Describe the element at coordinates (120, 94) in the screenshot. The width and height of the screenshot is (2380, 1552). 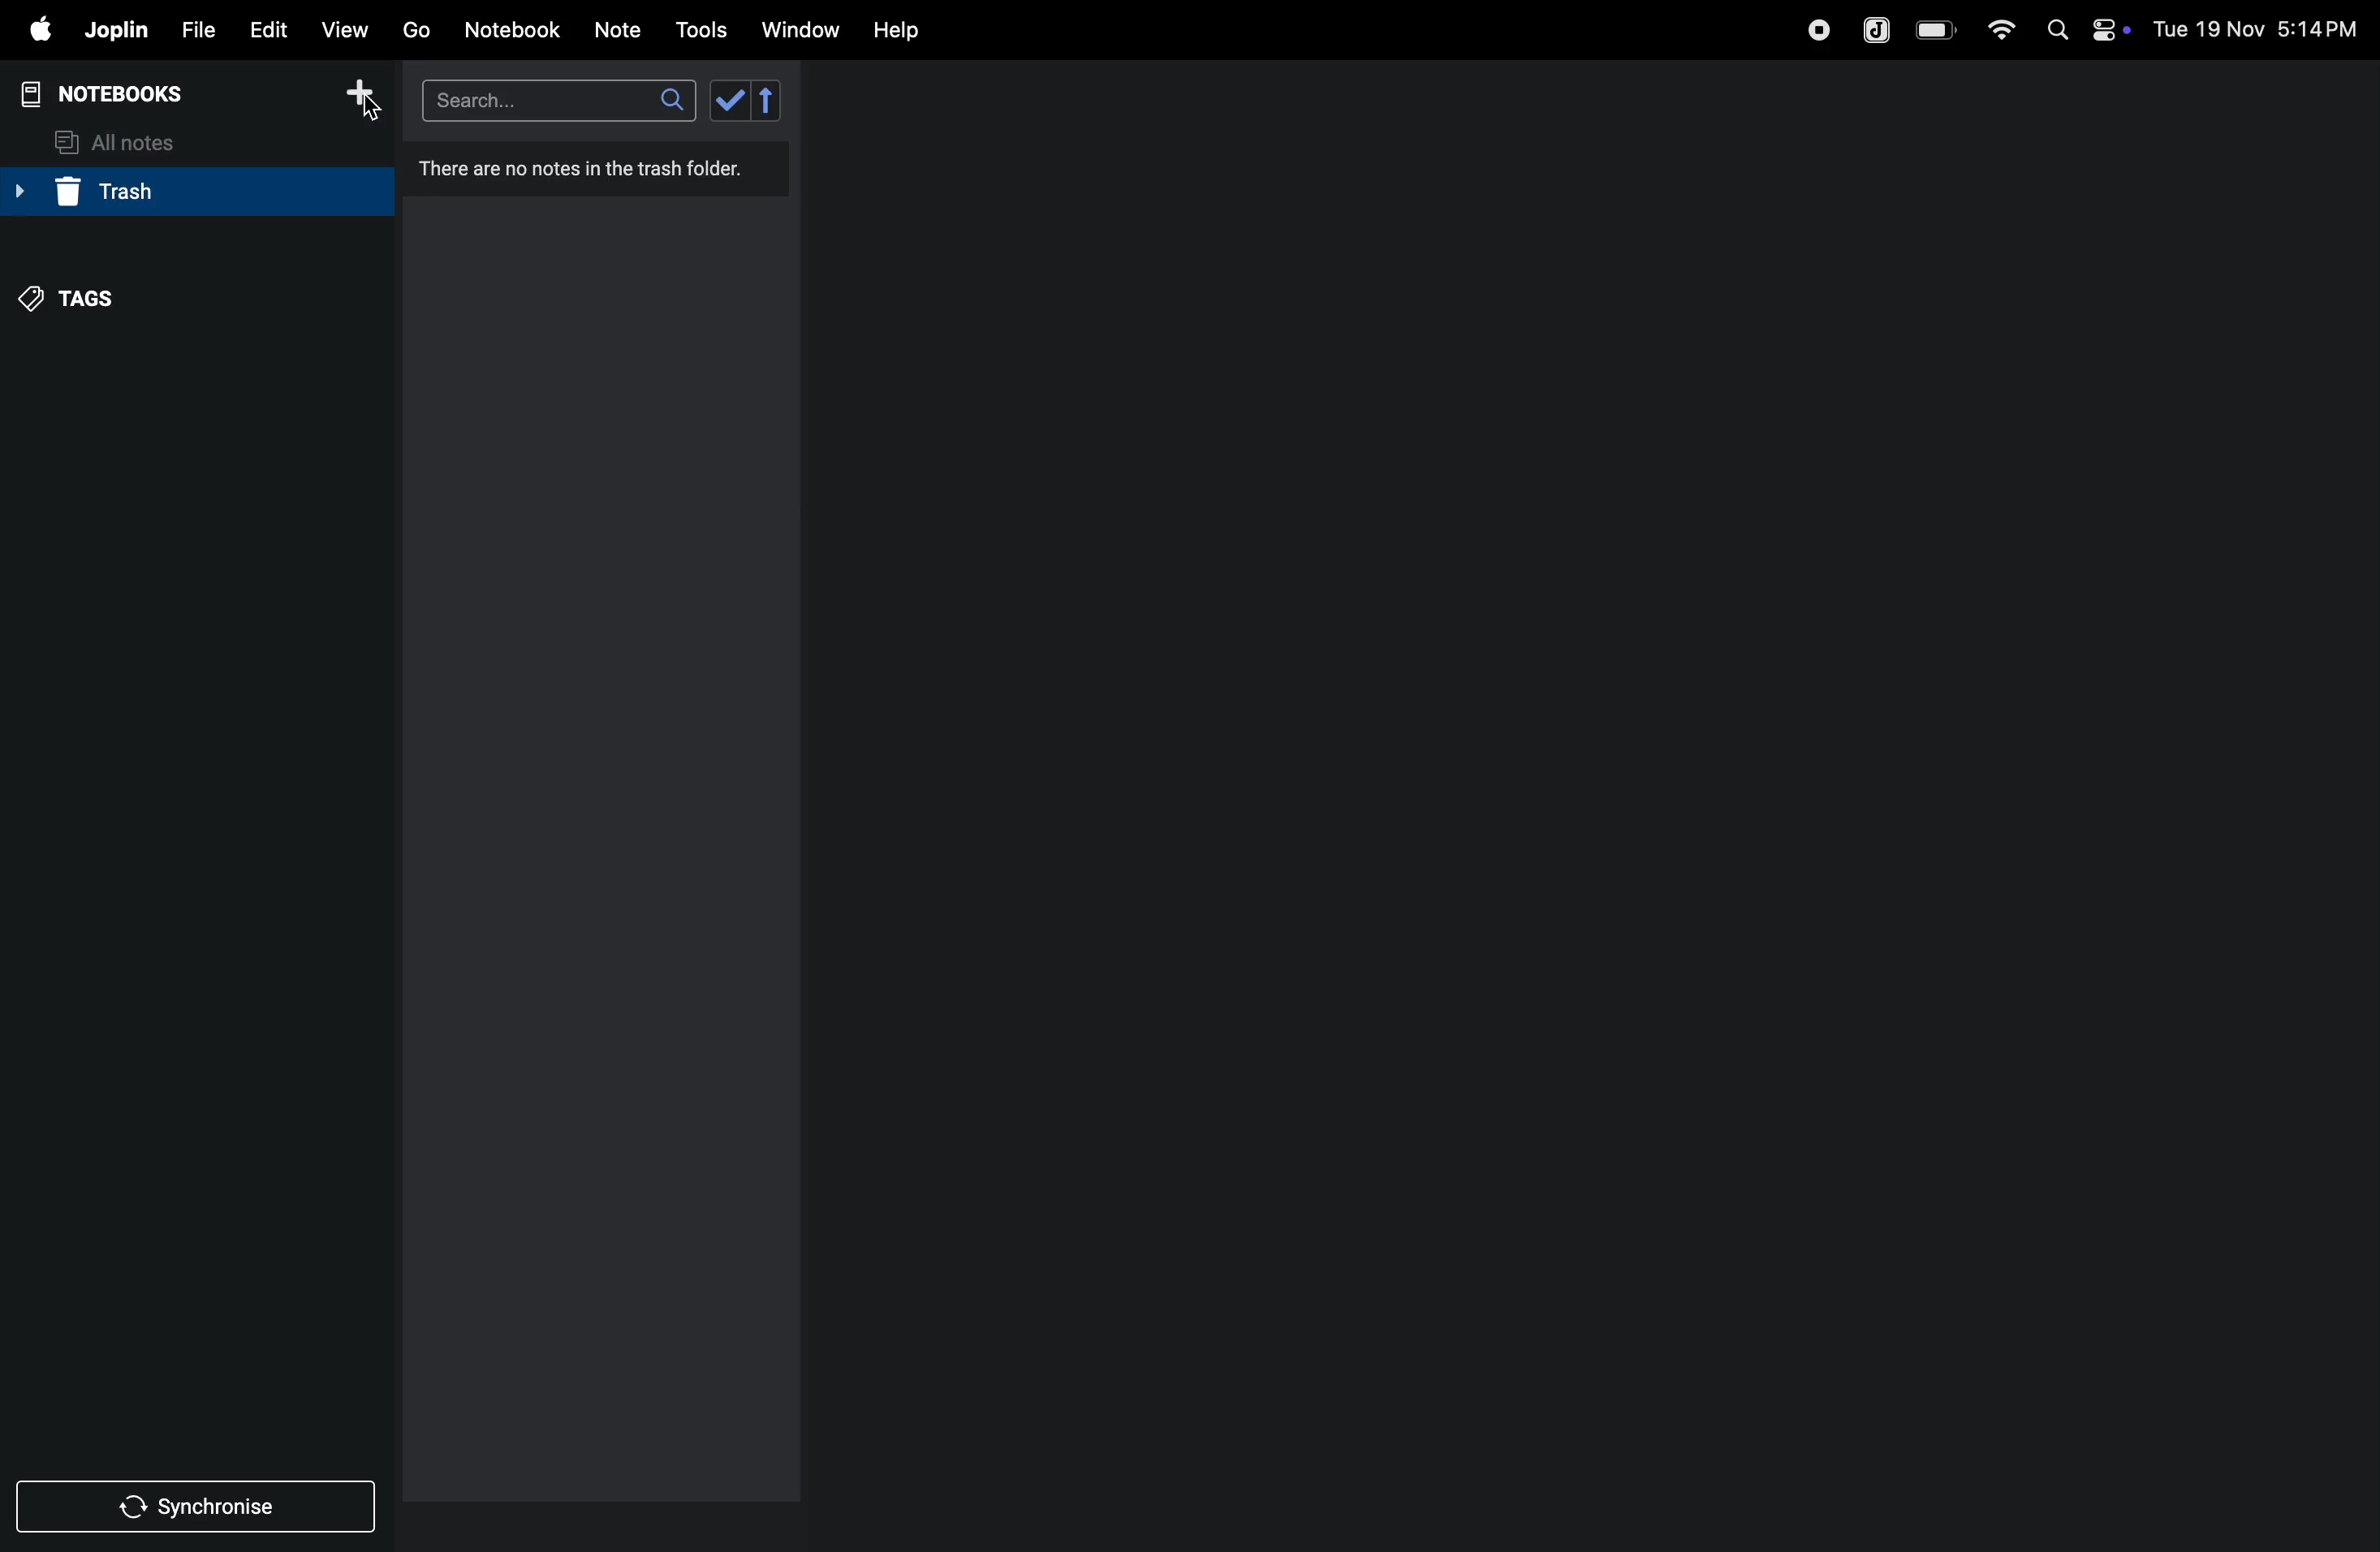
I see `notebooks` at that location.